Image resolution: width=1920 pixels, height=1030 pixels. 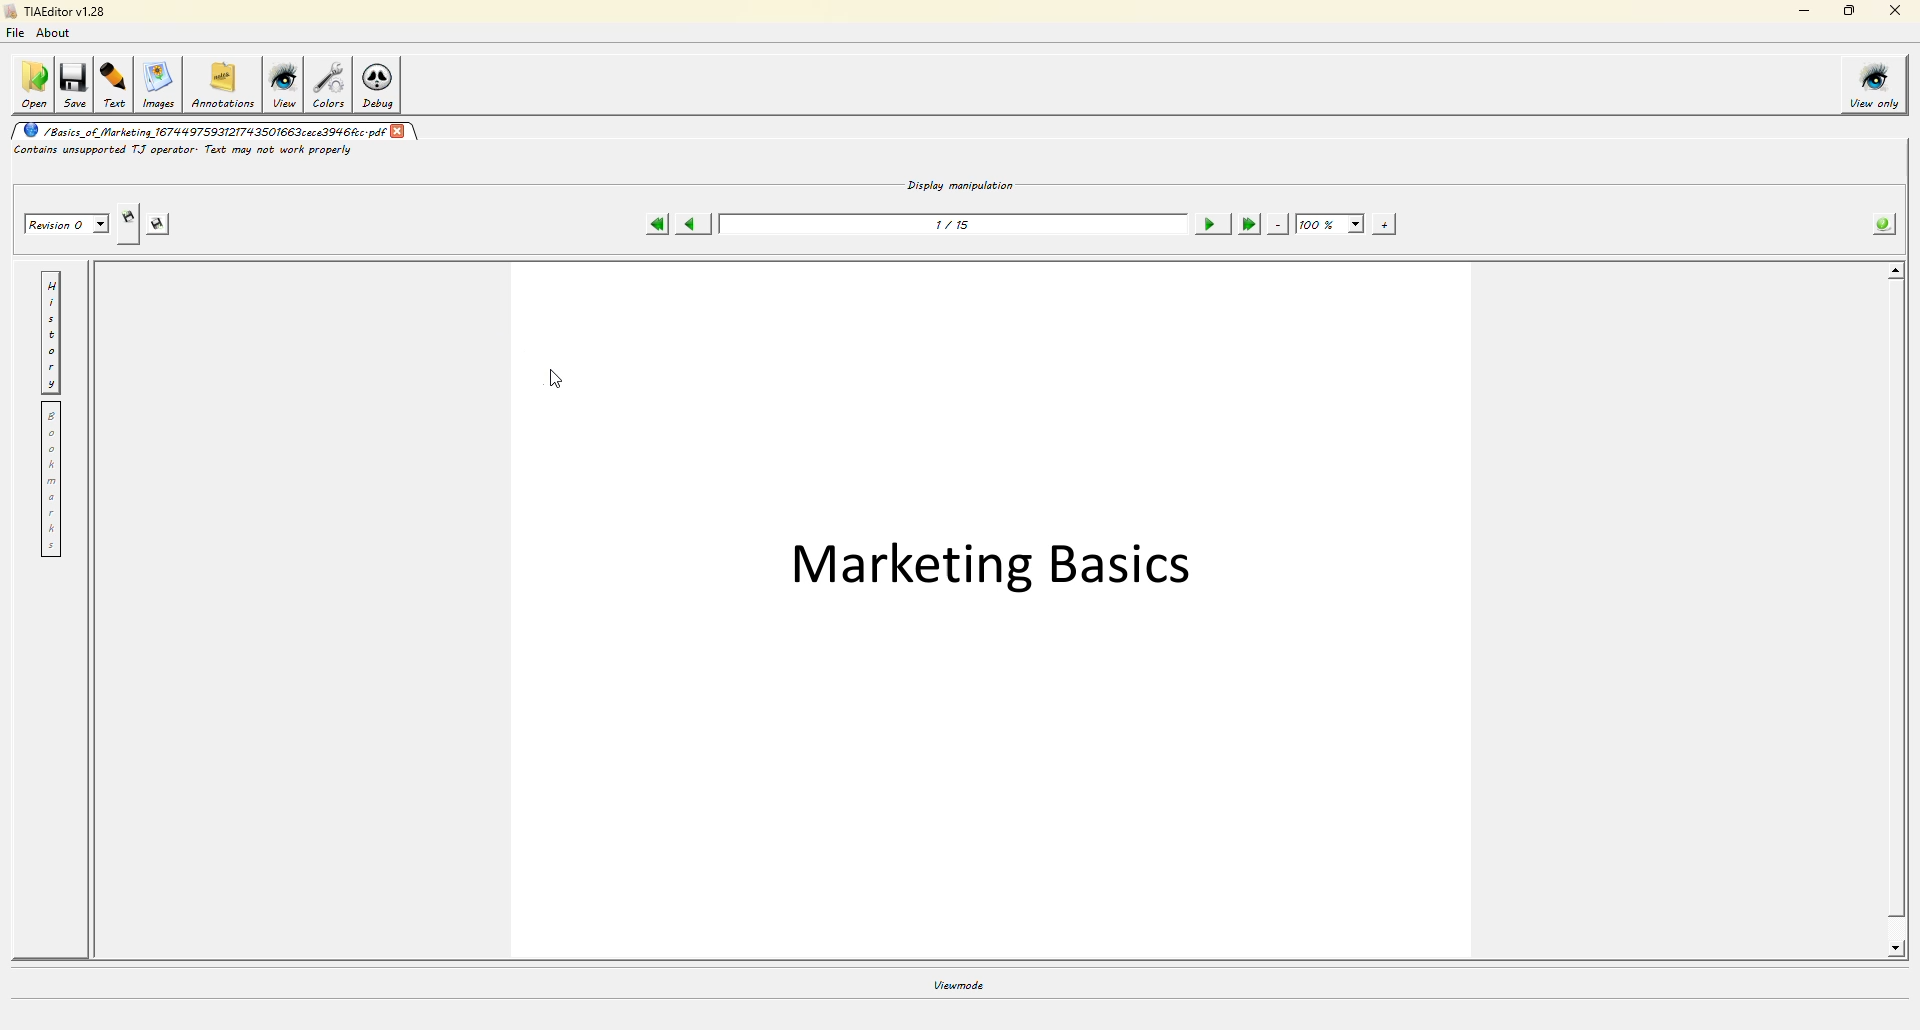 What do you see at coordinates (226, 132) in the screenshot?
I see `Basics_of_Marketing 1679%997/59312174 35071063 cece3I90kc pdf ` at bounding box center [226, 132].